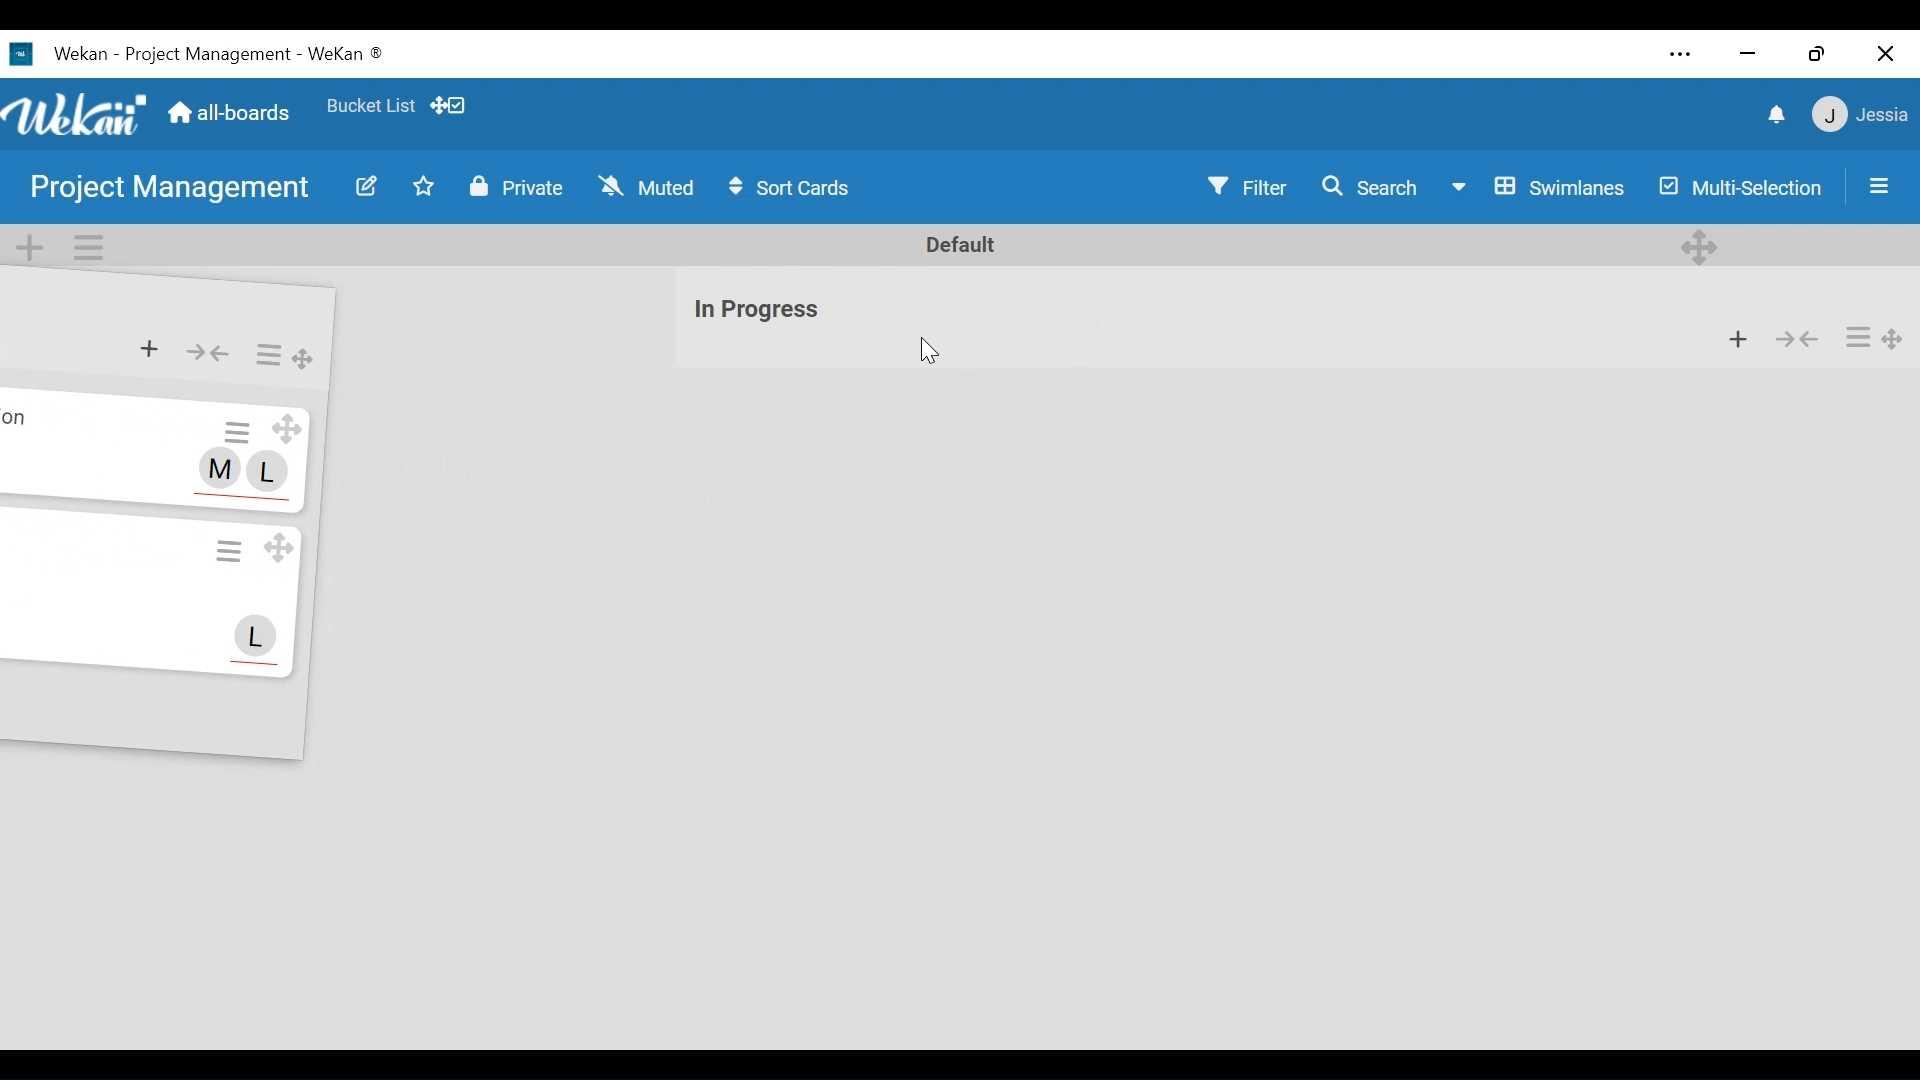  What do you see at coordinates (23, 56) in the screenshot?
I see `Wekan Desktop Icon` at bounding box center [23, 56].